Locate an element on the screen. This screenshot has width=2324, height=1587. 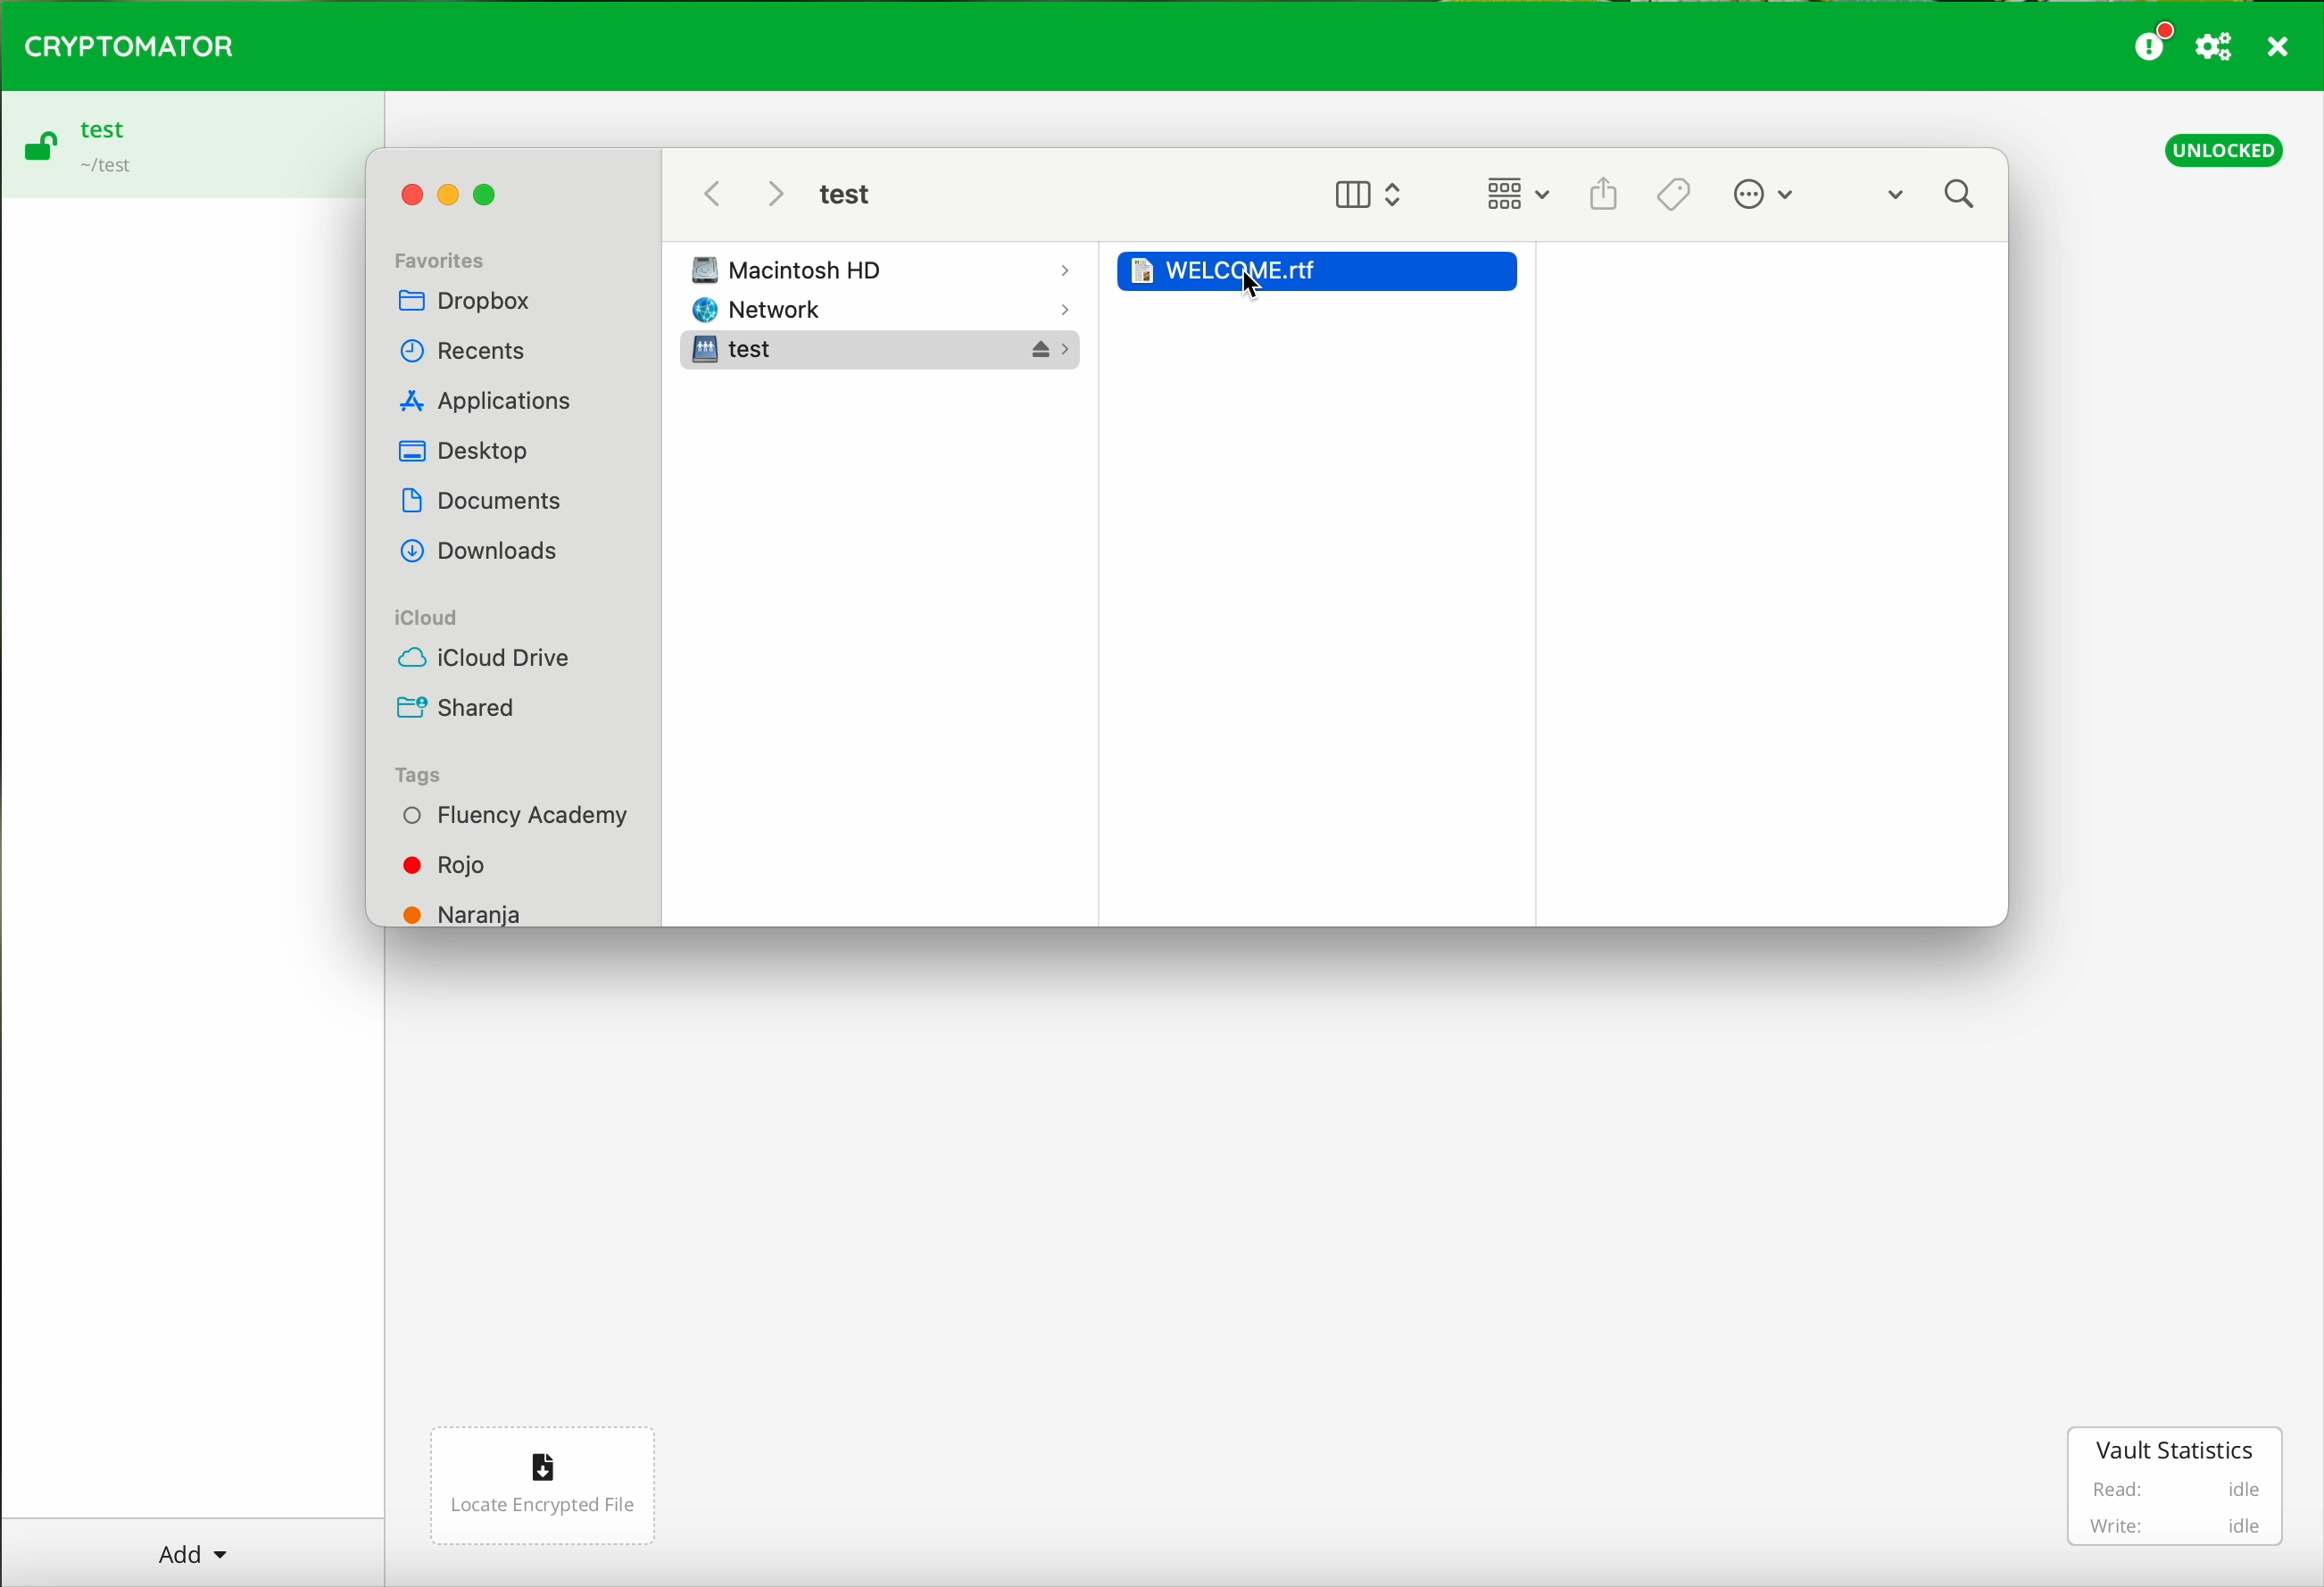
iCloud Drive is located at coordinates (483, 656).